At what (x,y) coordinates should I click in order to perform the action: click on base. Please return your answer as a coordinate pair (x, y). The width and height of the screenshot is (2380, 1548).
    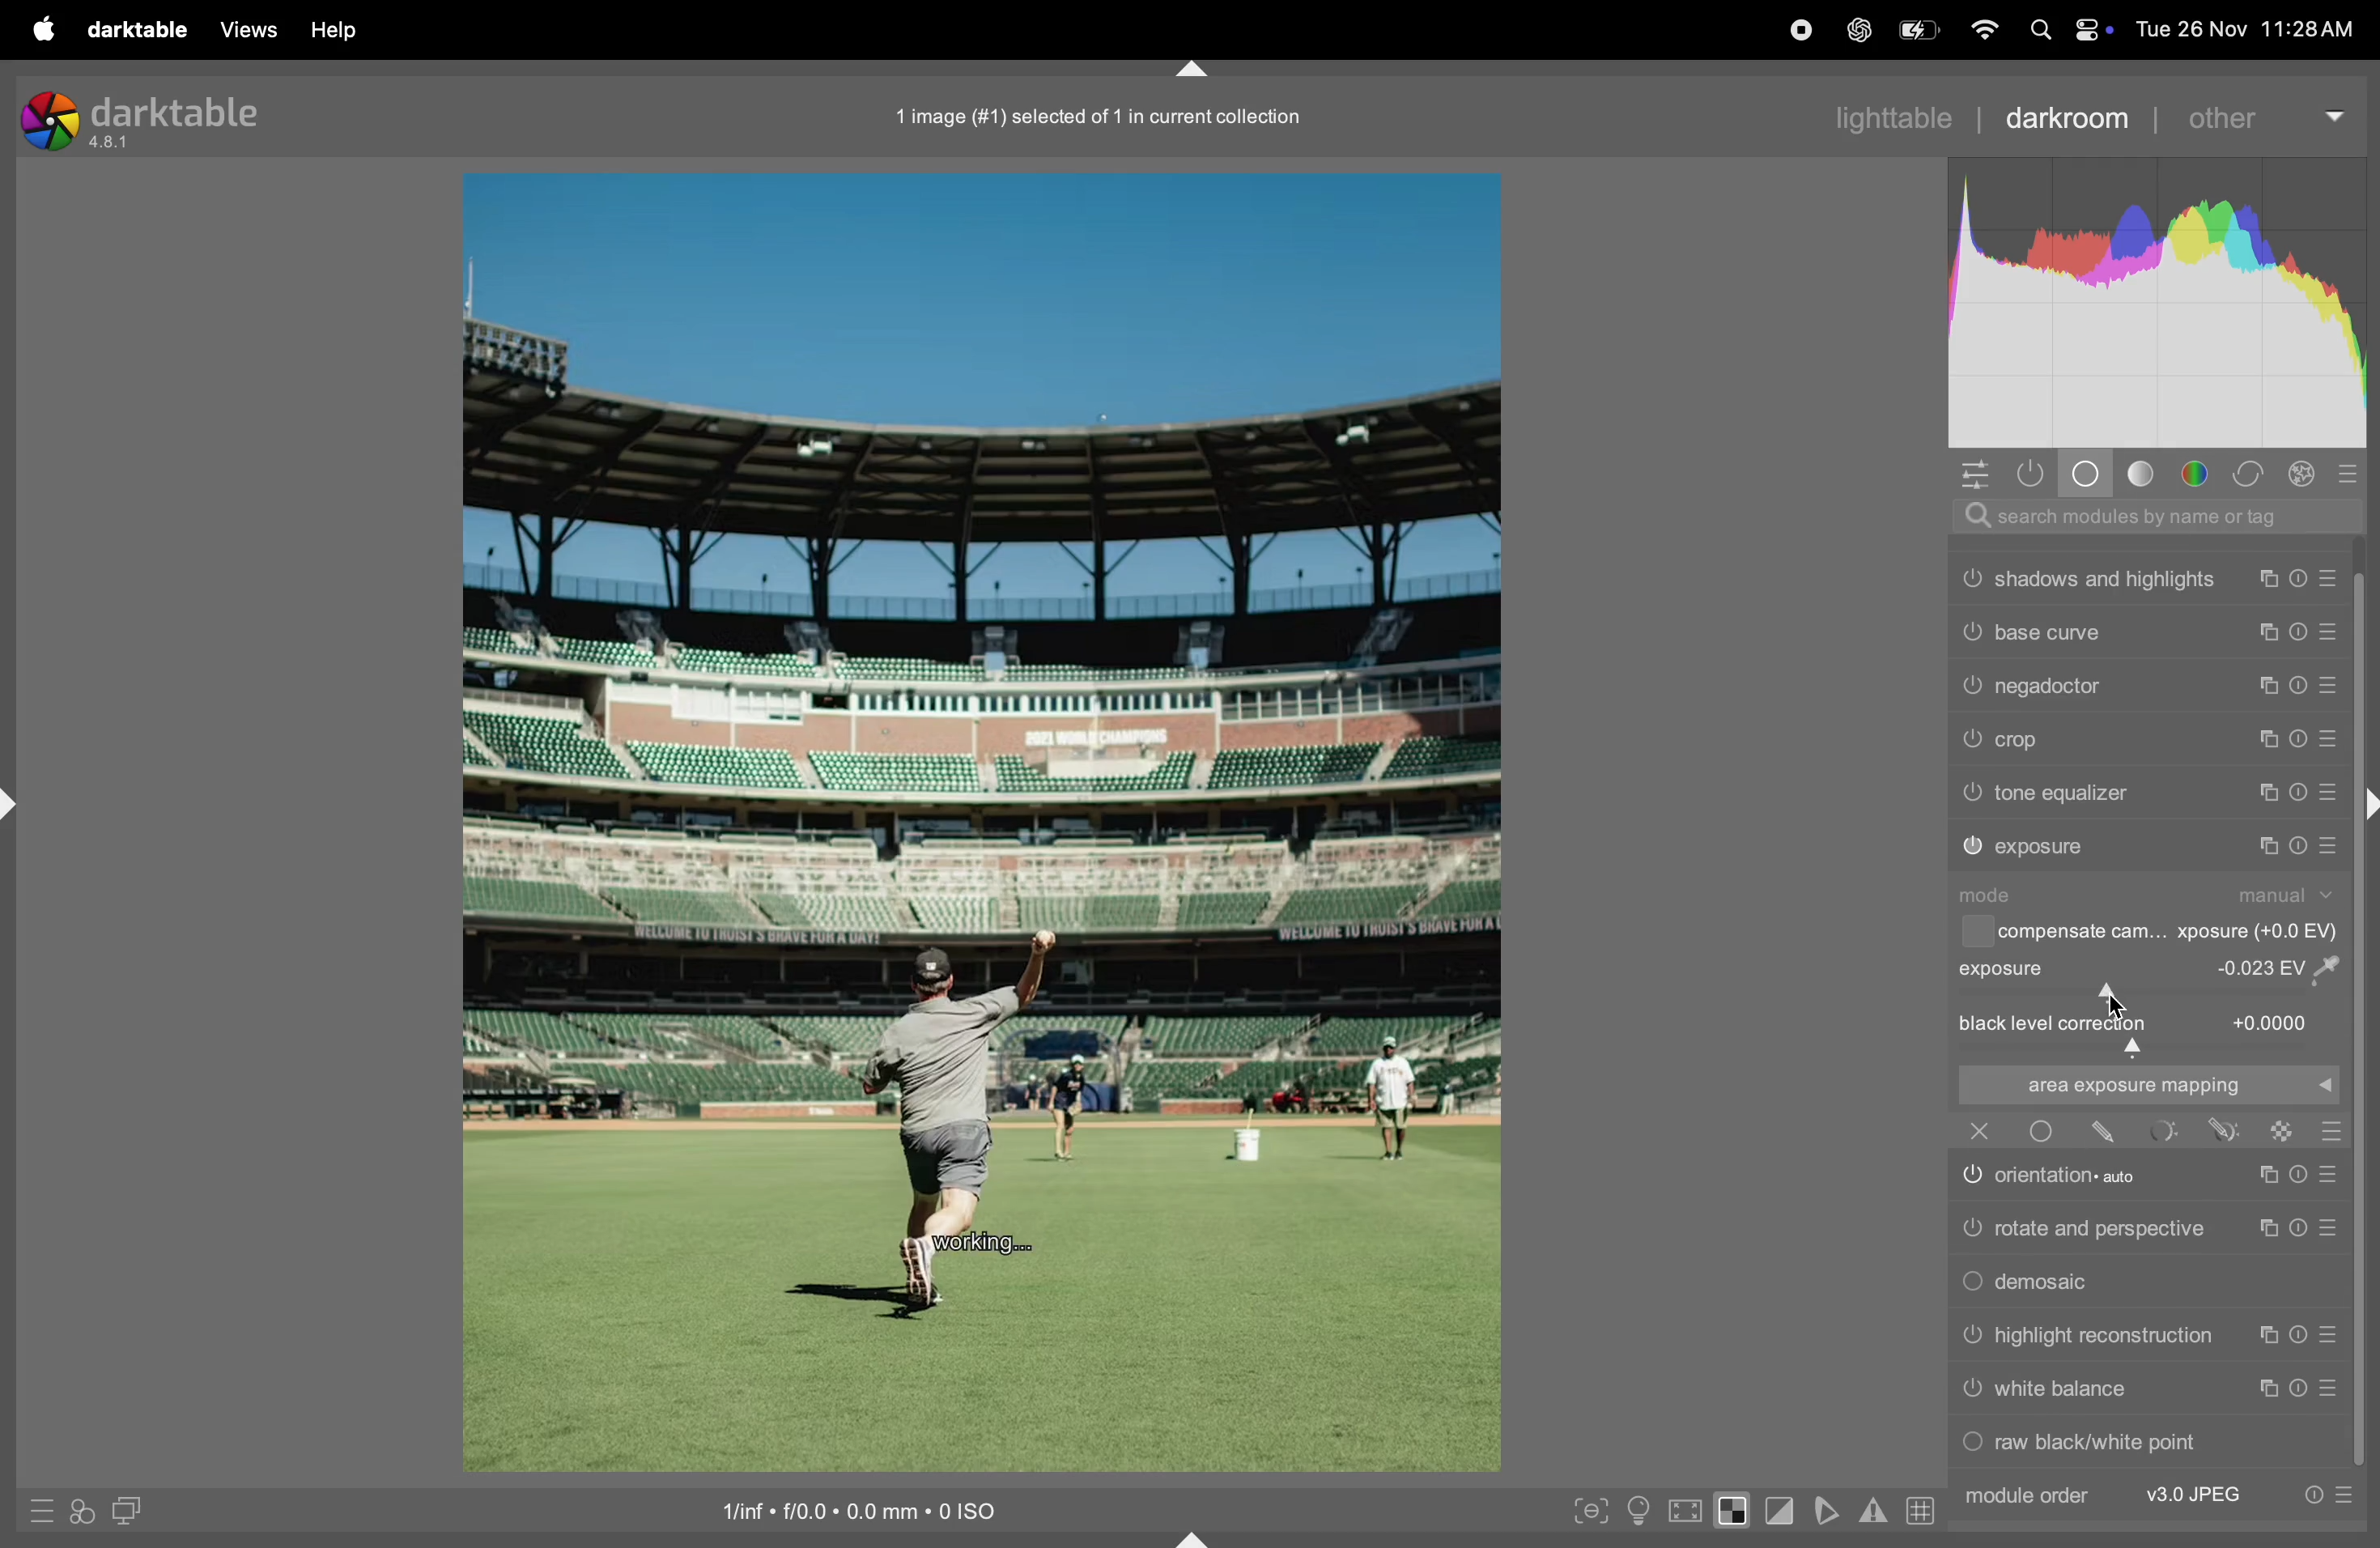
    Looking at the image, I should click on (2089, 473).